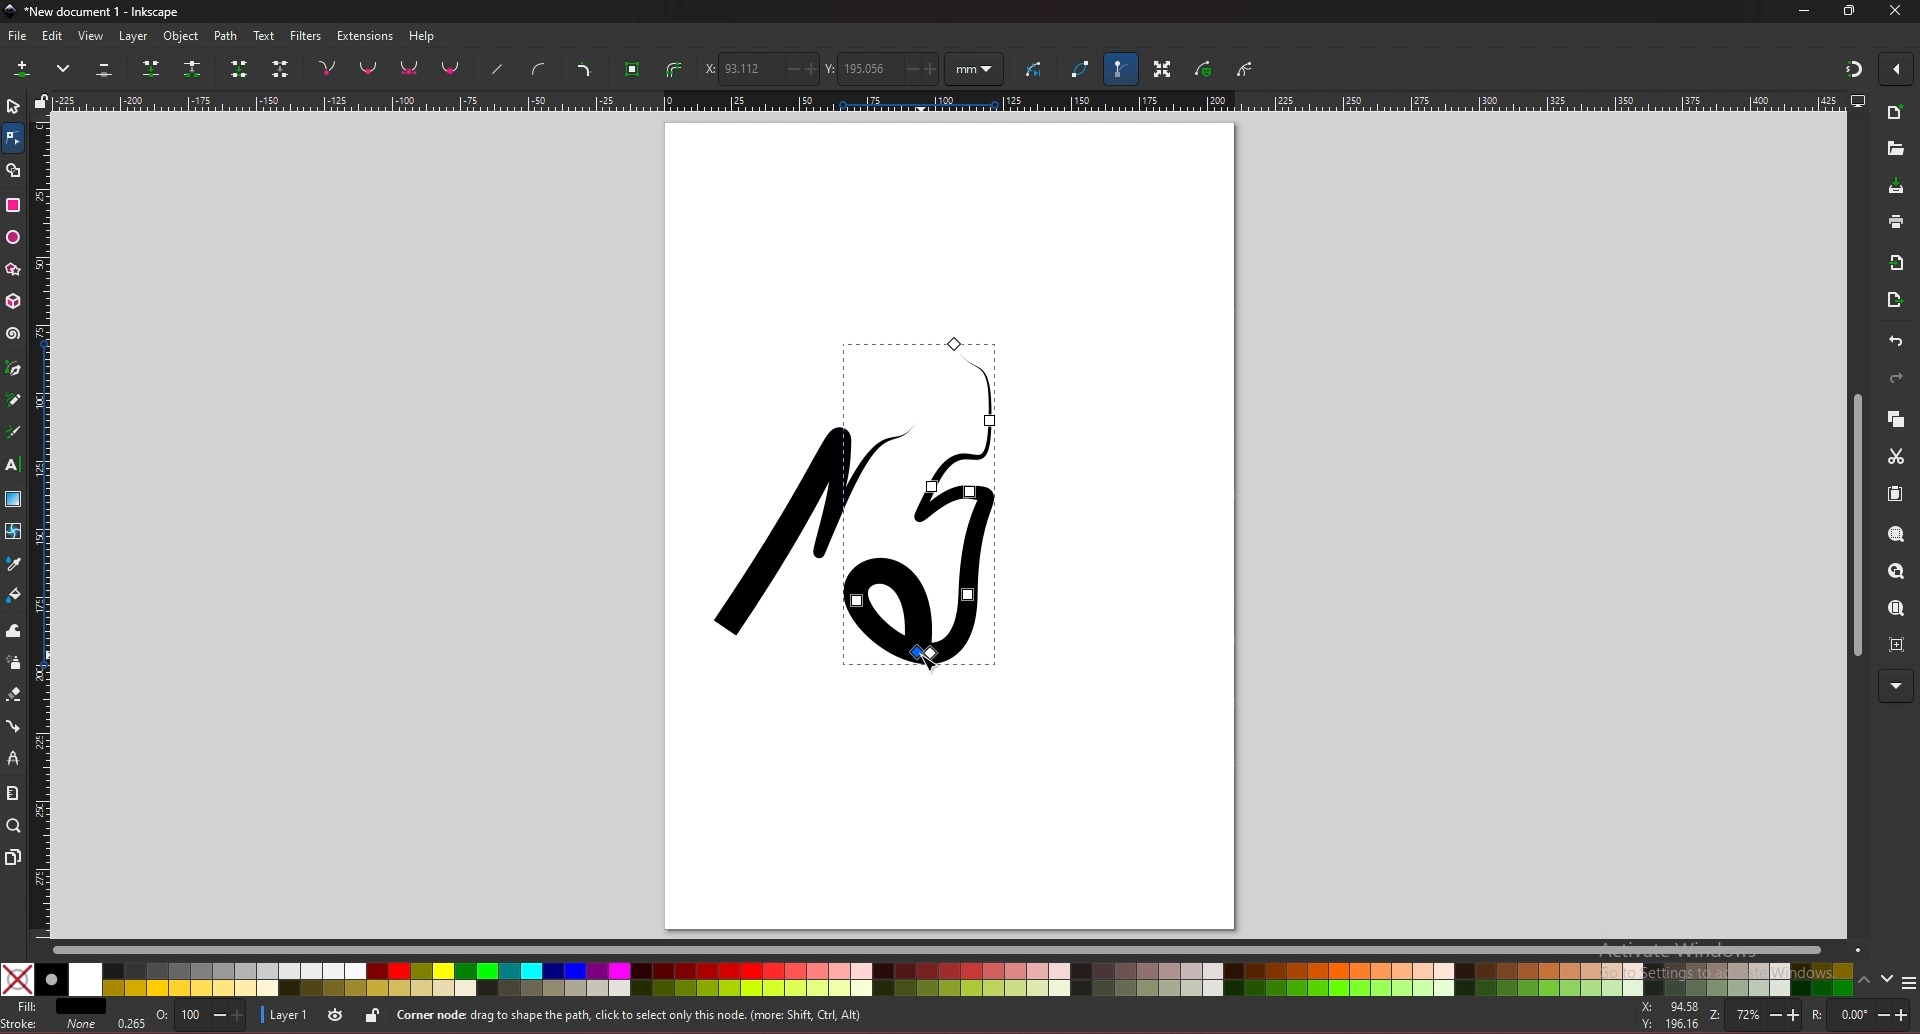  Describe the element at coordinates (496, 70) in the screenshot. I see `straighten line` at that location.